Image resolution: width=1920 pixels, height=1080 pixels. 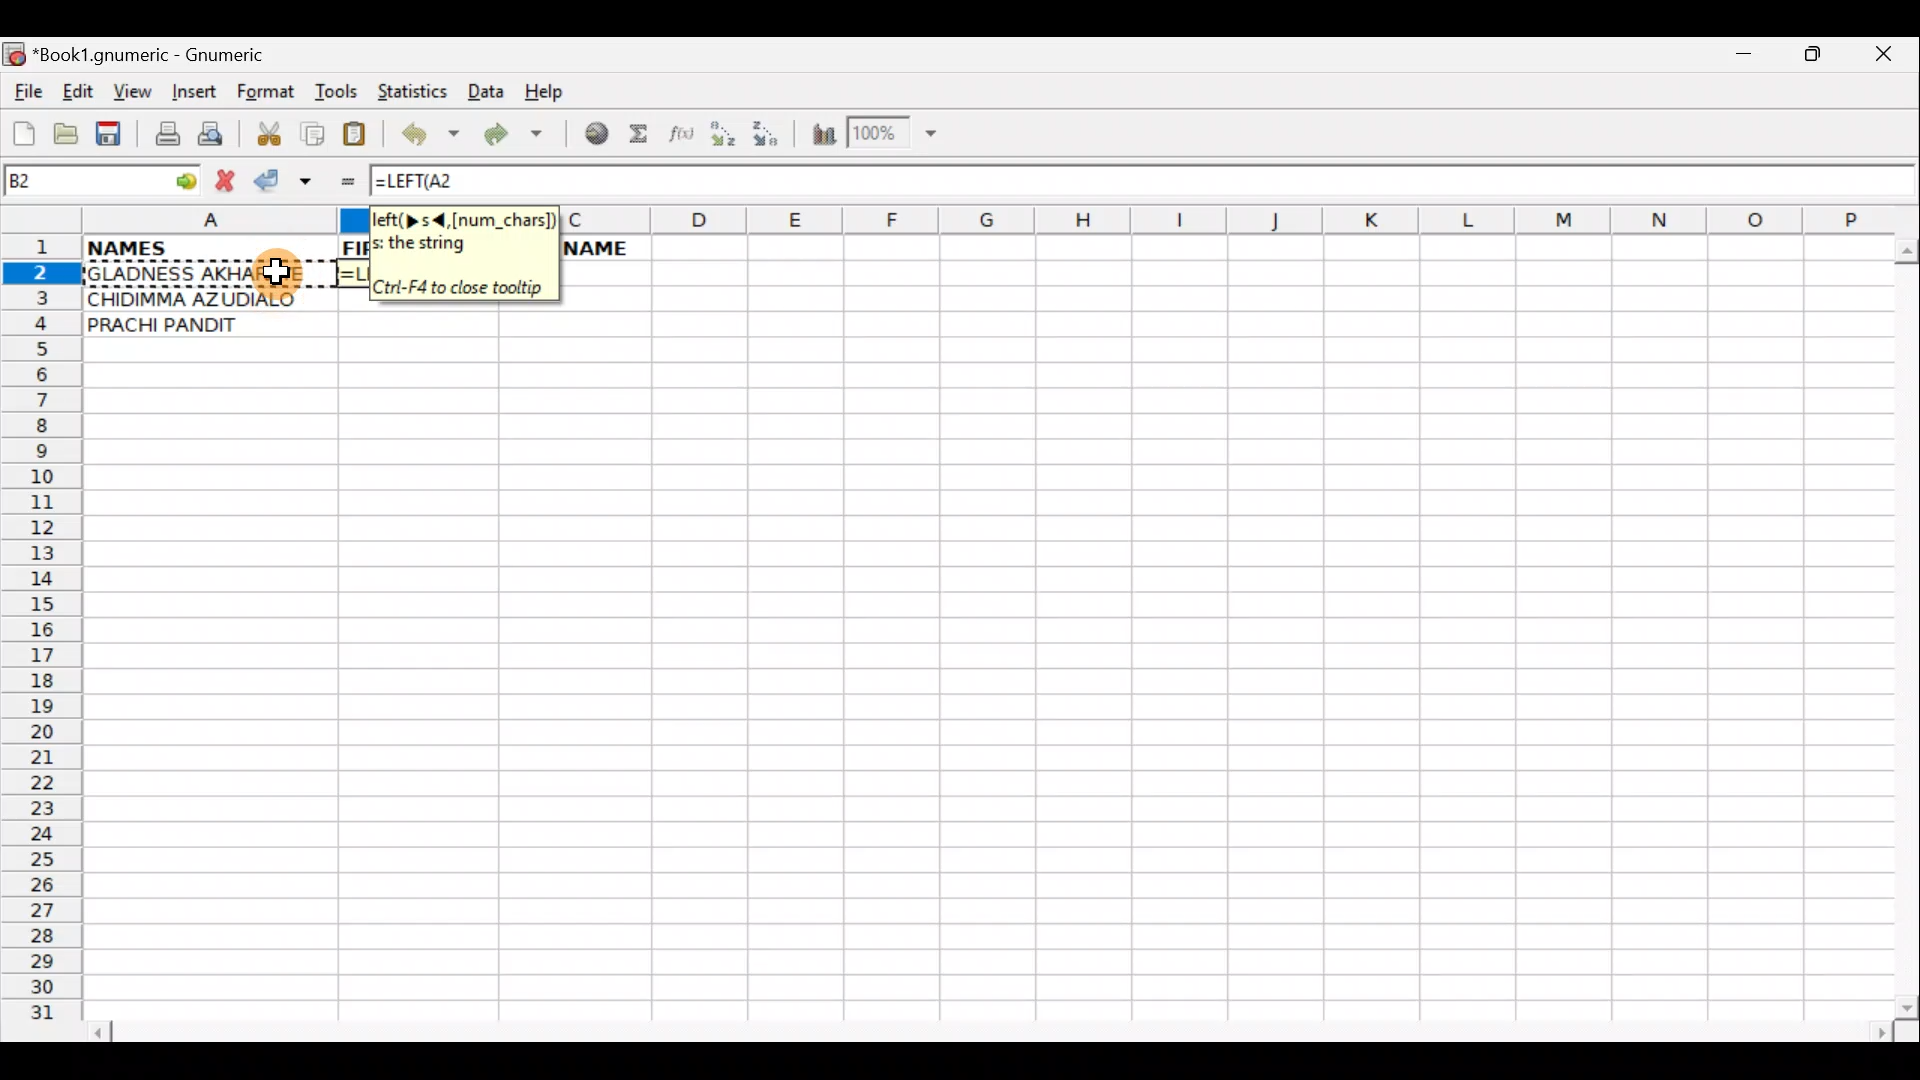 I want to click on Formula bar, so click(x=1214, y=181).